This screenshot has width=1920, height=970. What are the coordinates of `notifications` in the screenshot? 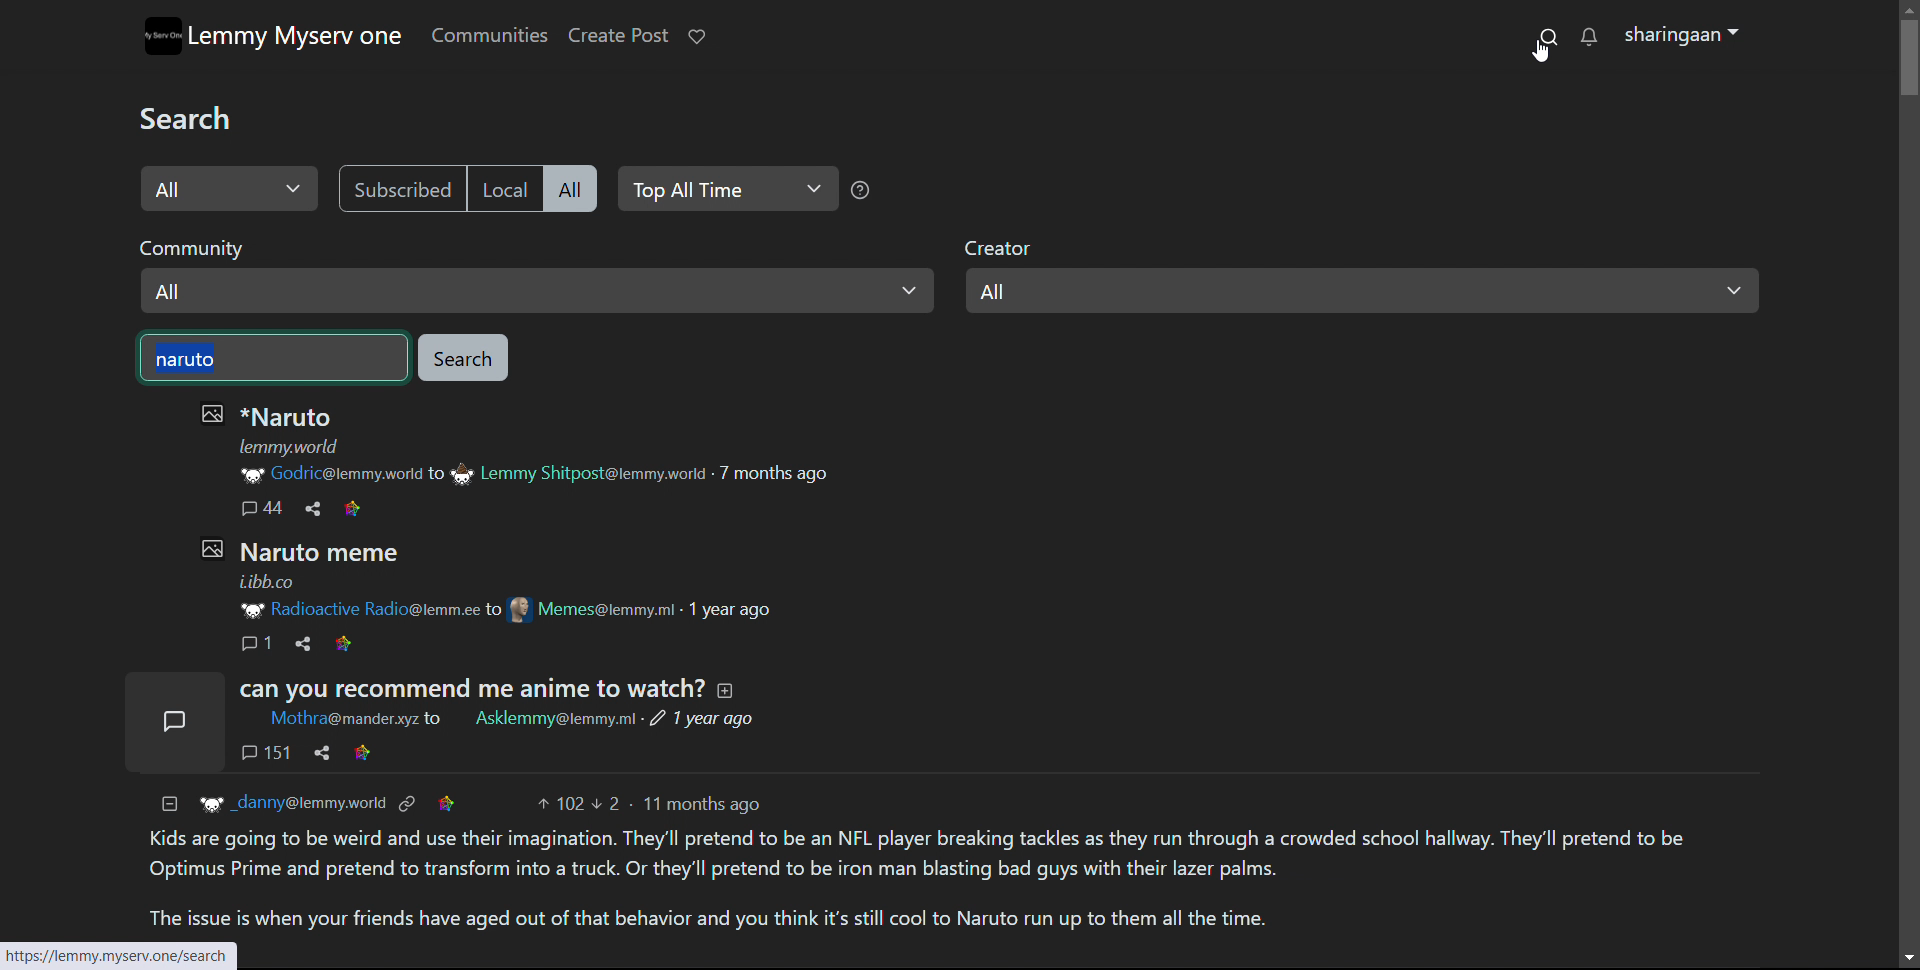 It's located at (1590, 36).